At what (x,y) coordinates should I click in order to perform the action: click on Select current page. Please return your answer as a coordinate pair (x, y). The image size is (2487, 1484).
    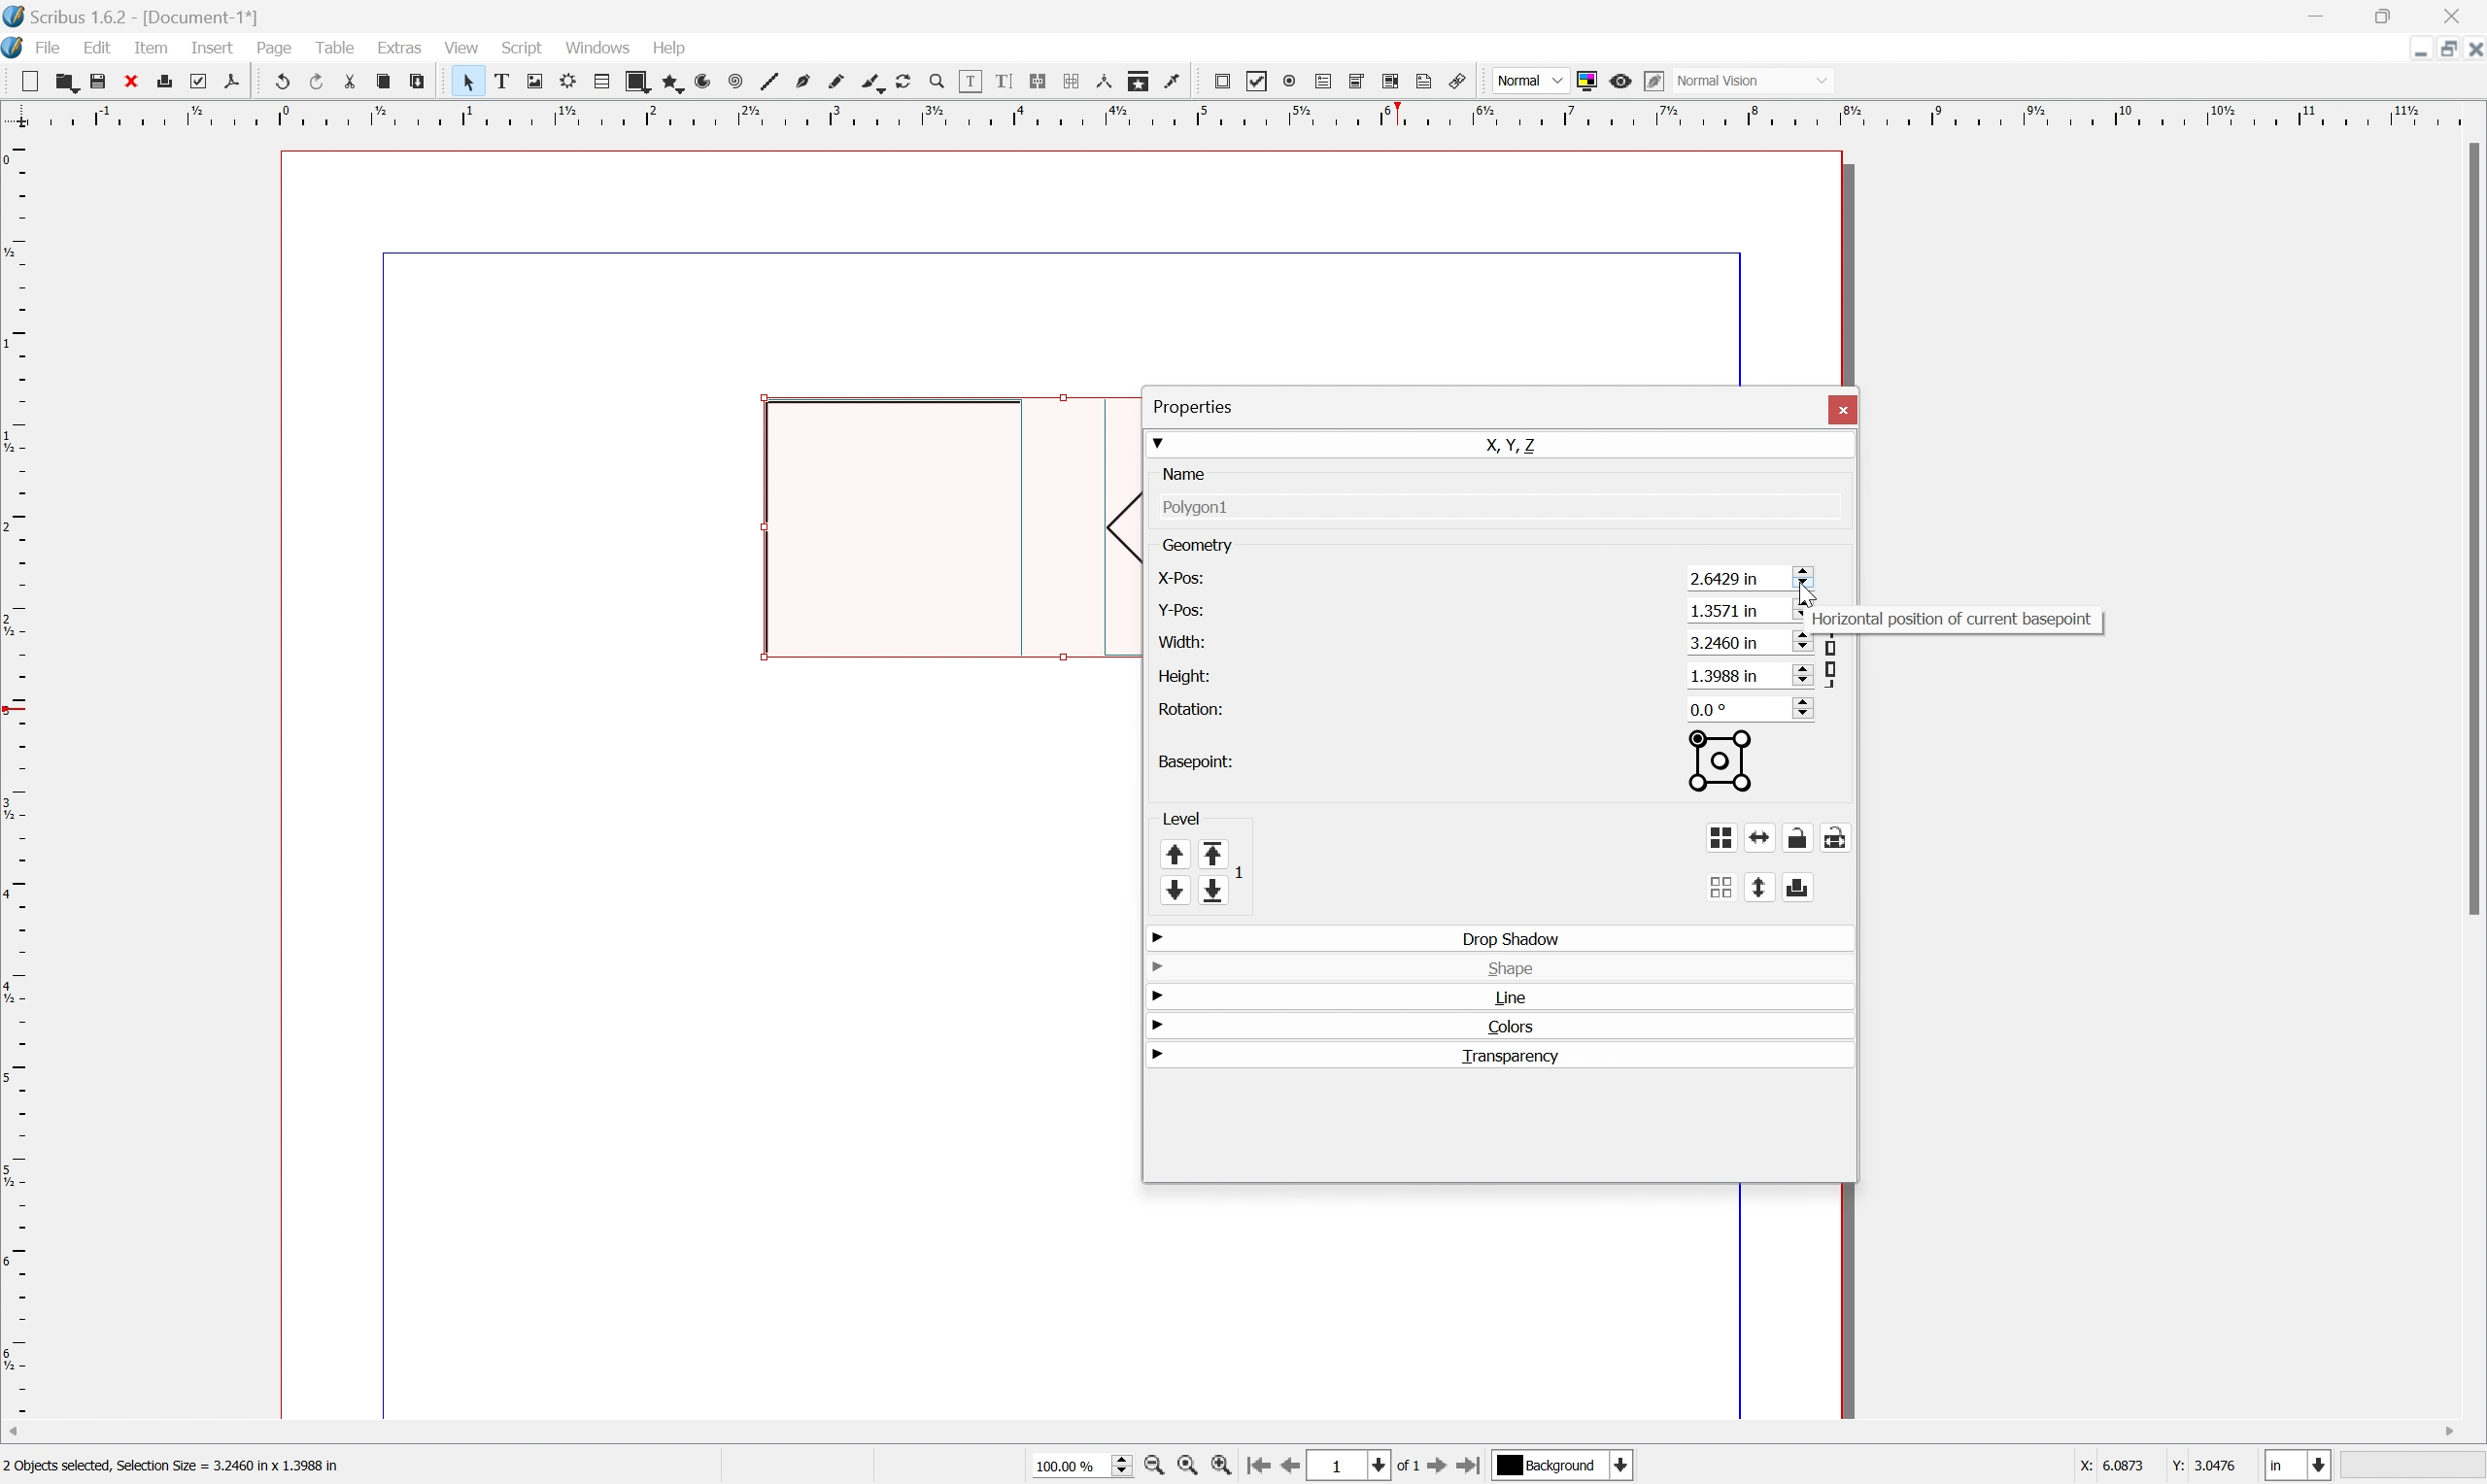
    Looking at the image, I should click on (1362, 1468).